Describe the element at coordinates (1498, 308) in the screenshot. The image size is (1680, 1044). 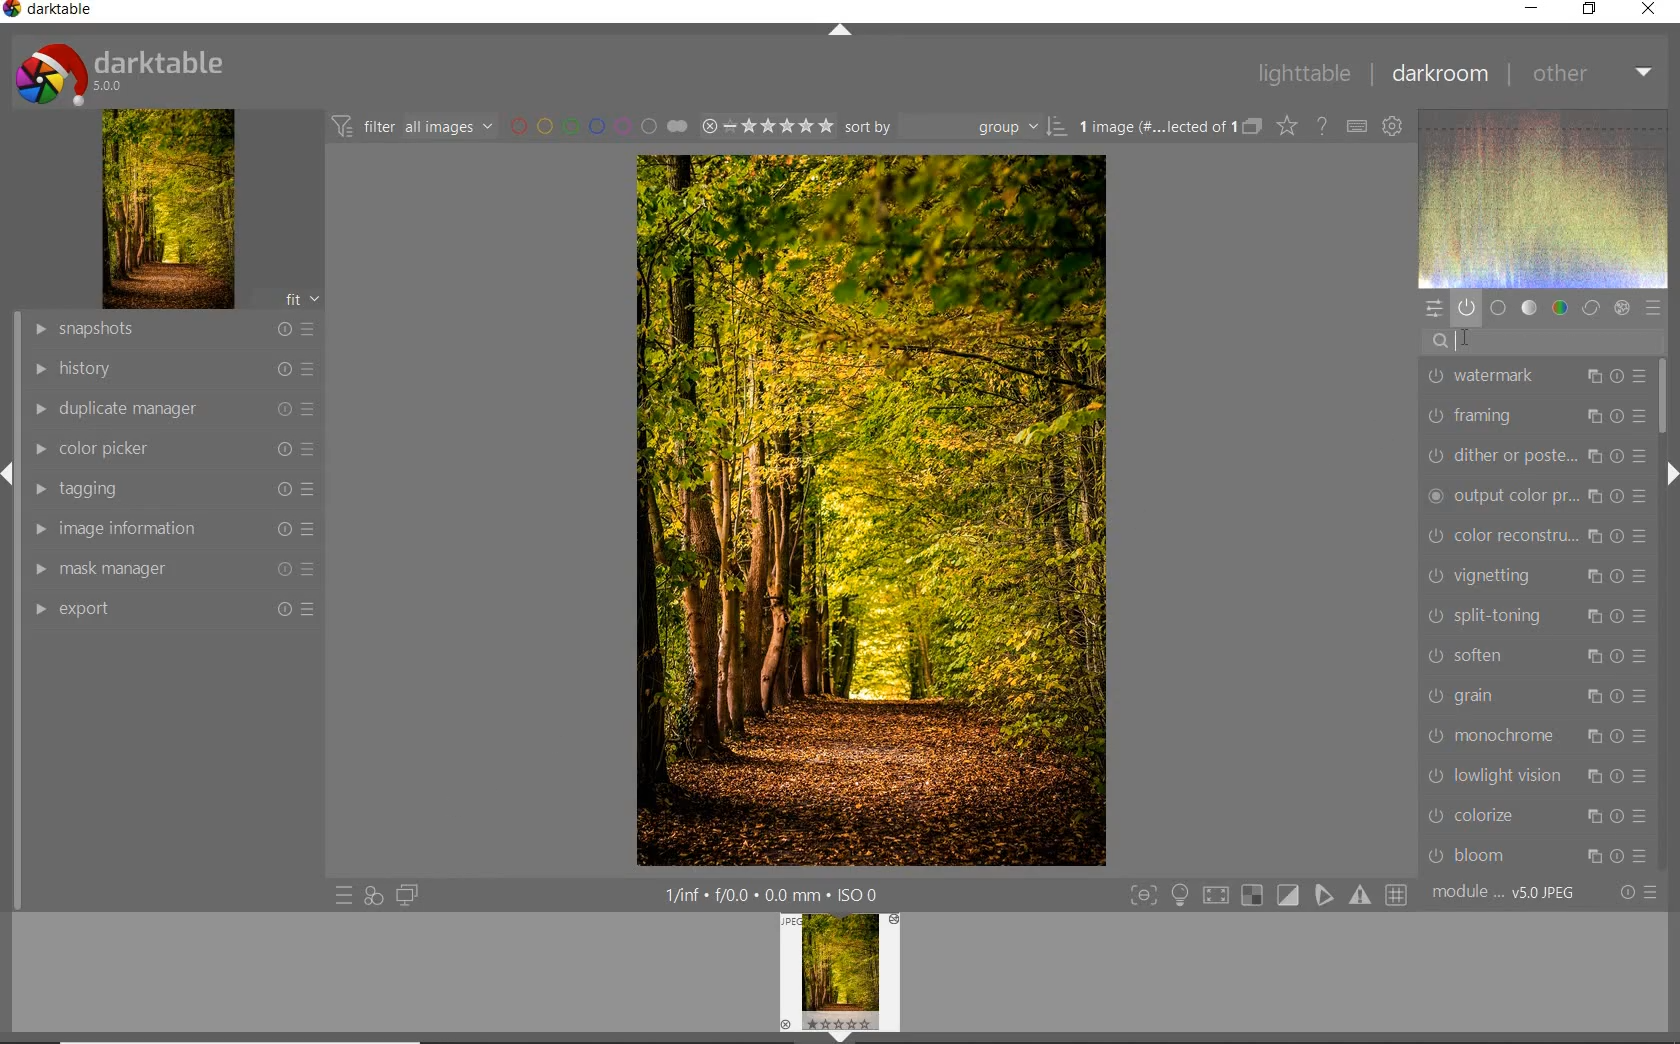
I see `base` at that location.